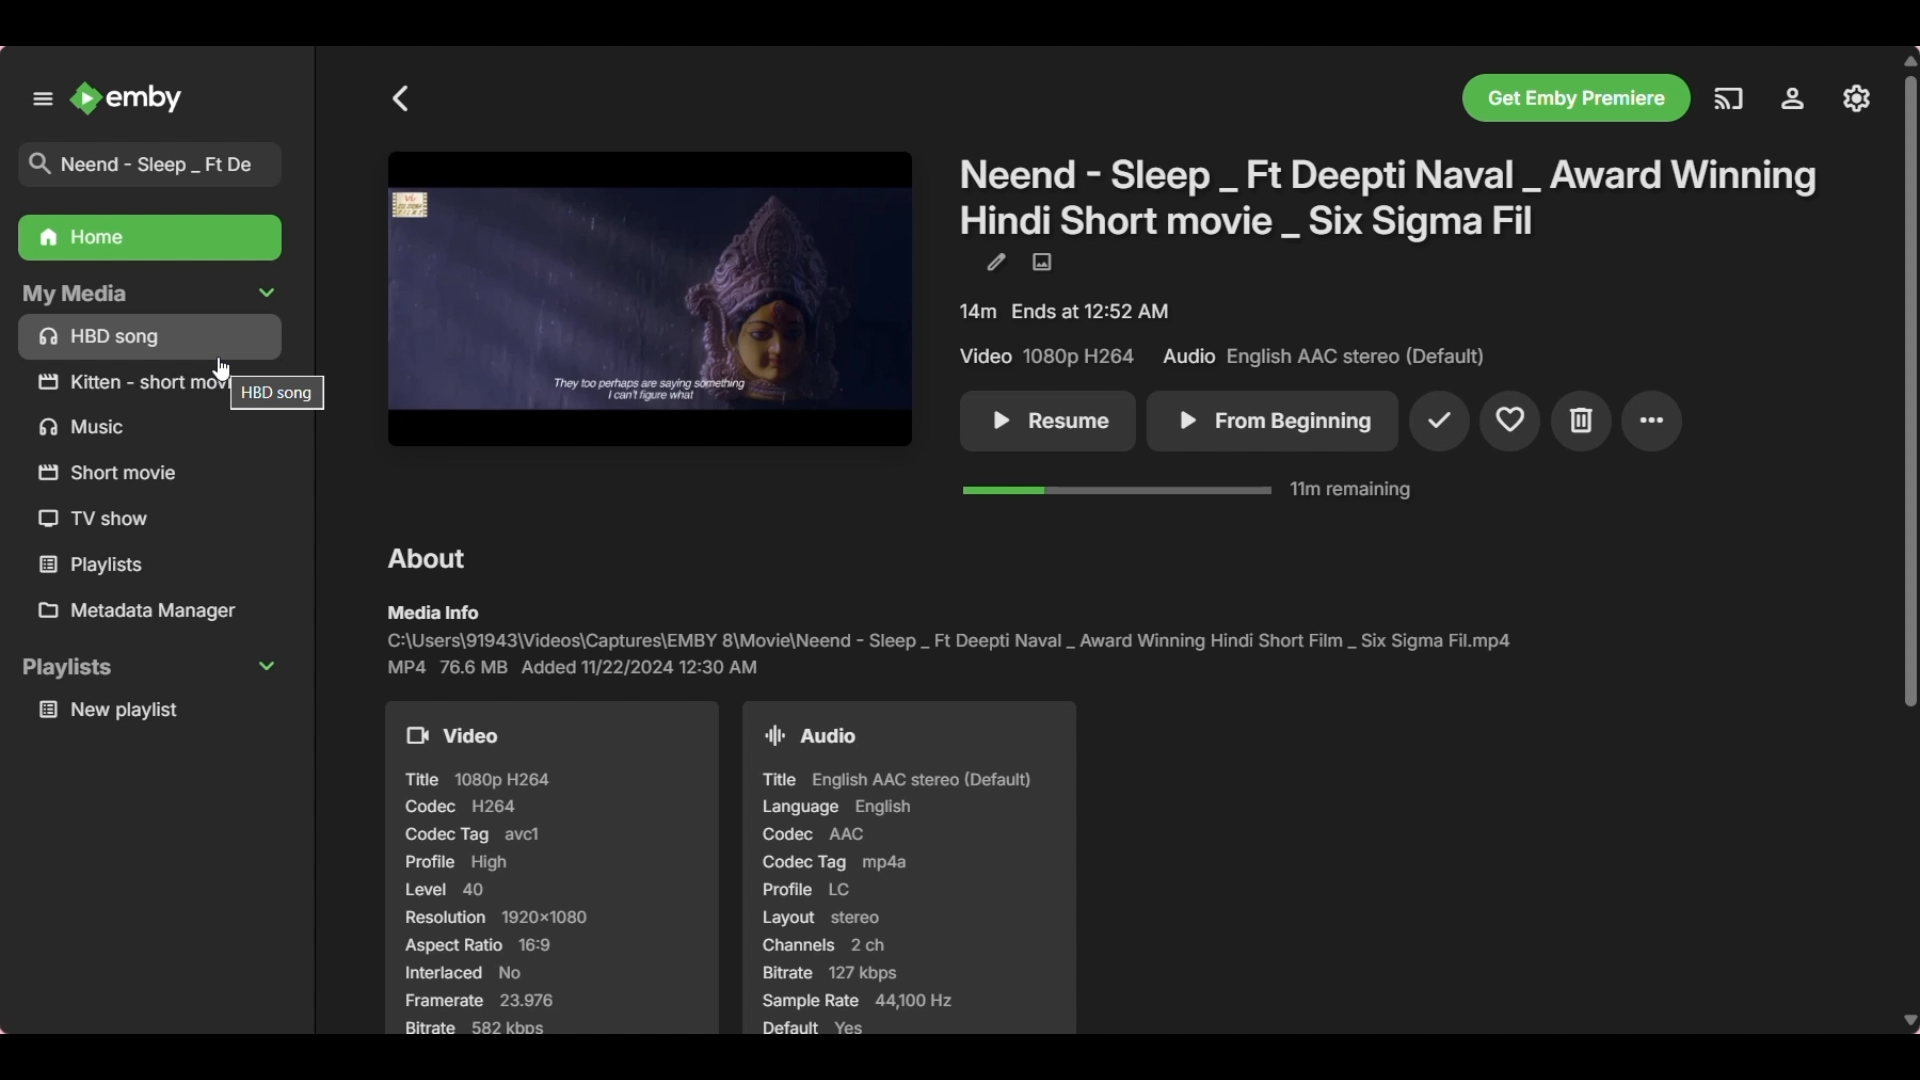 This screenshot has width=1920, height=1080. Describe the element at coordinates (148, 238) in the screenshot. I see `Home folder, current selection, highlighted` at that location.